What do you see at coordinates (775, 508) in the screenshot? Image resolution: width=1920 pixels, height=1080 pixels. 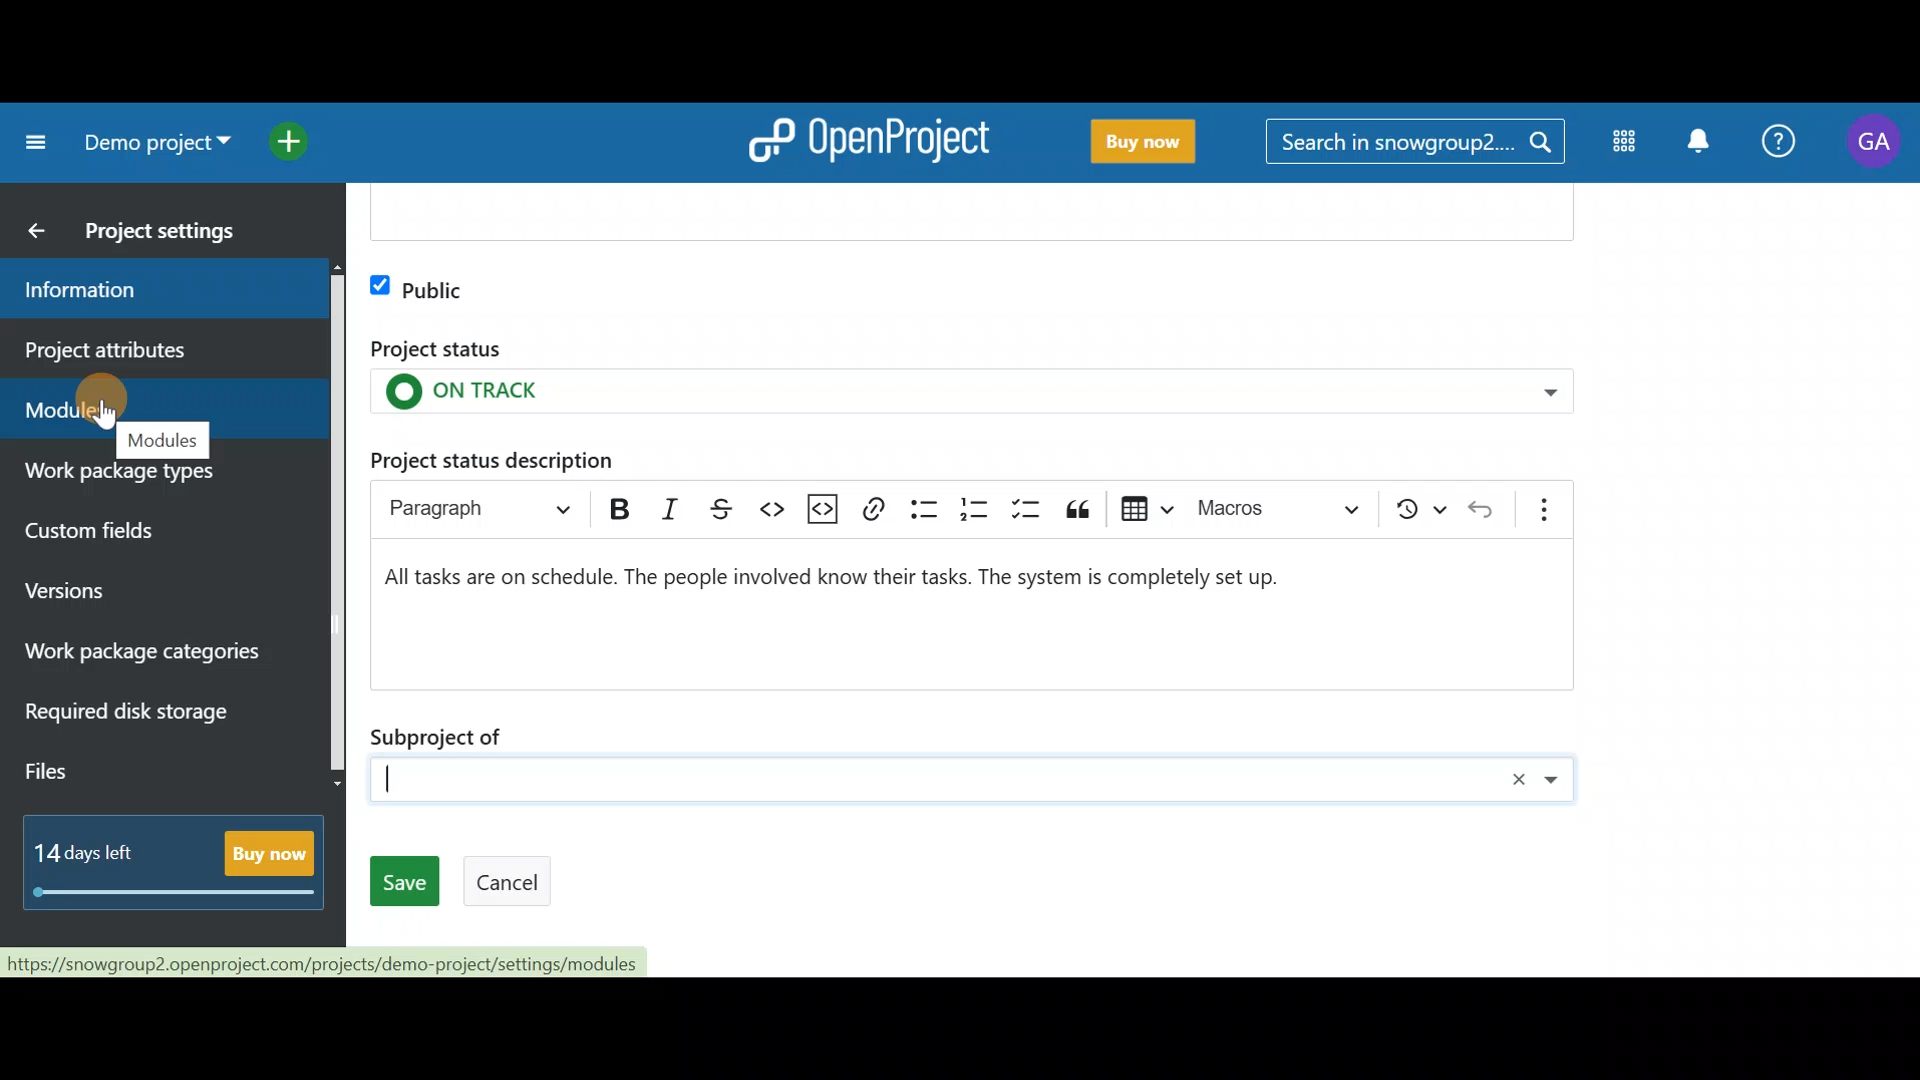 I see `Code` at bounding box center [775, 508].